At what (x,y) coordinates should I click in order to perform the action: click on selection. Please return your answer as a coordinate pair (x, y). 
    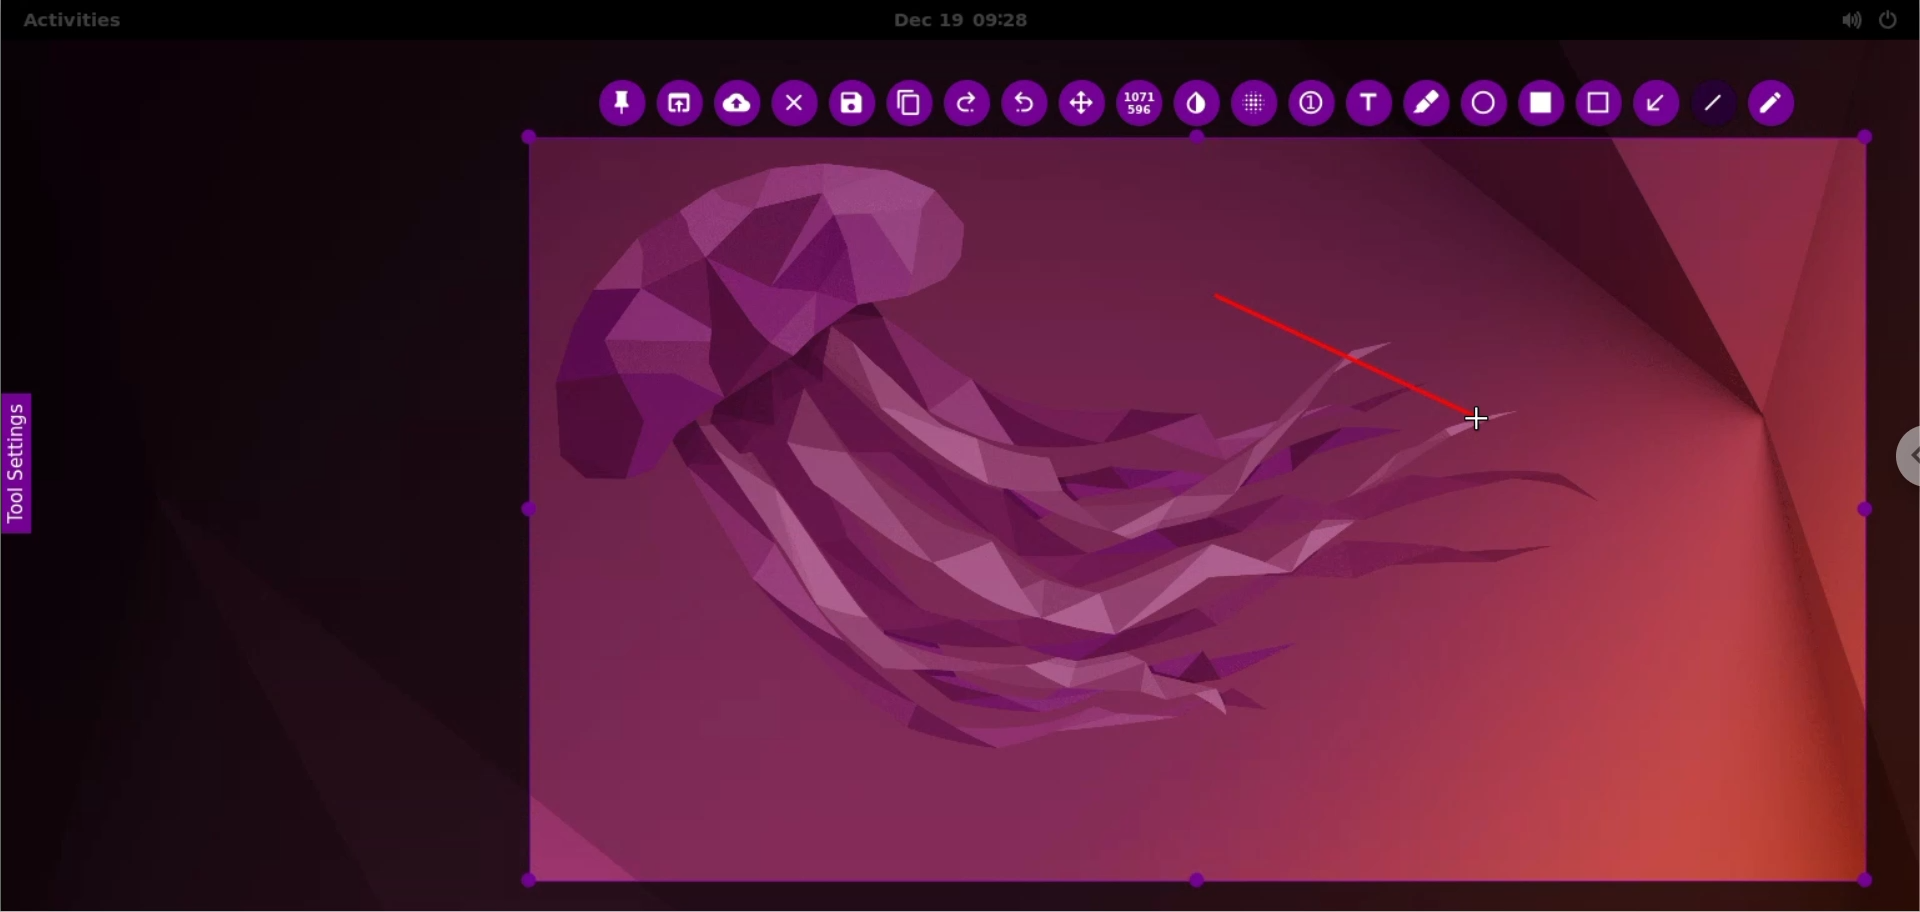
    Looking at the image, I should click on (1544, 105).